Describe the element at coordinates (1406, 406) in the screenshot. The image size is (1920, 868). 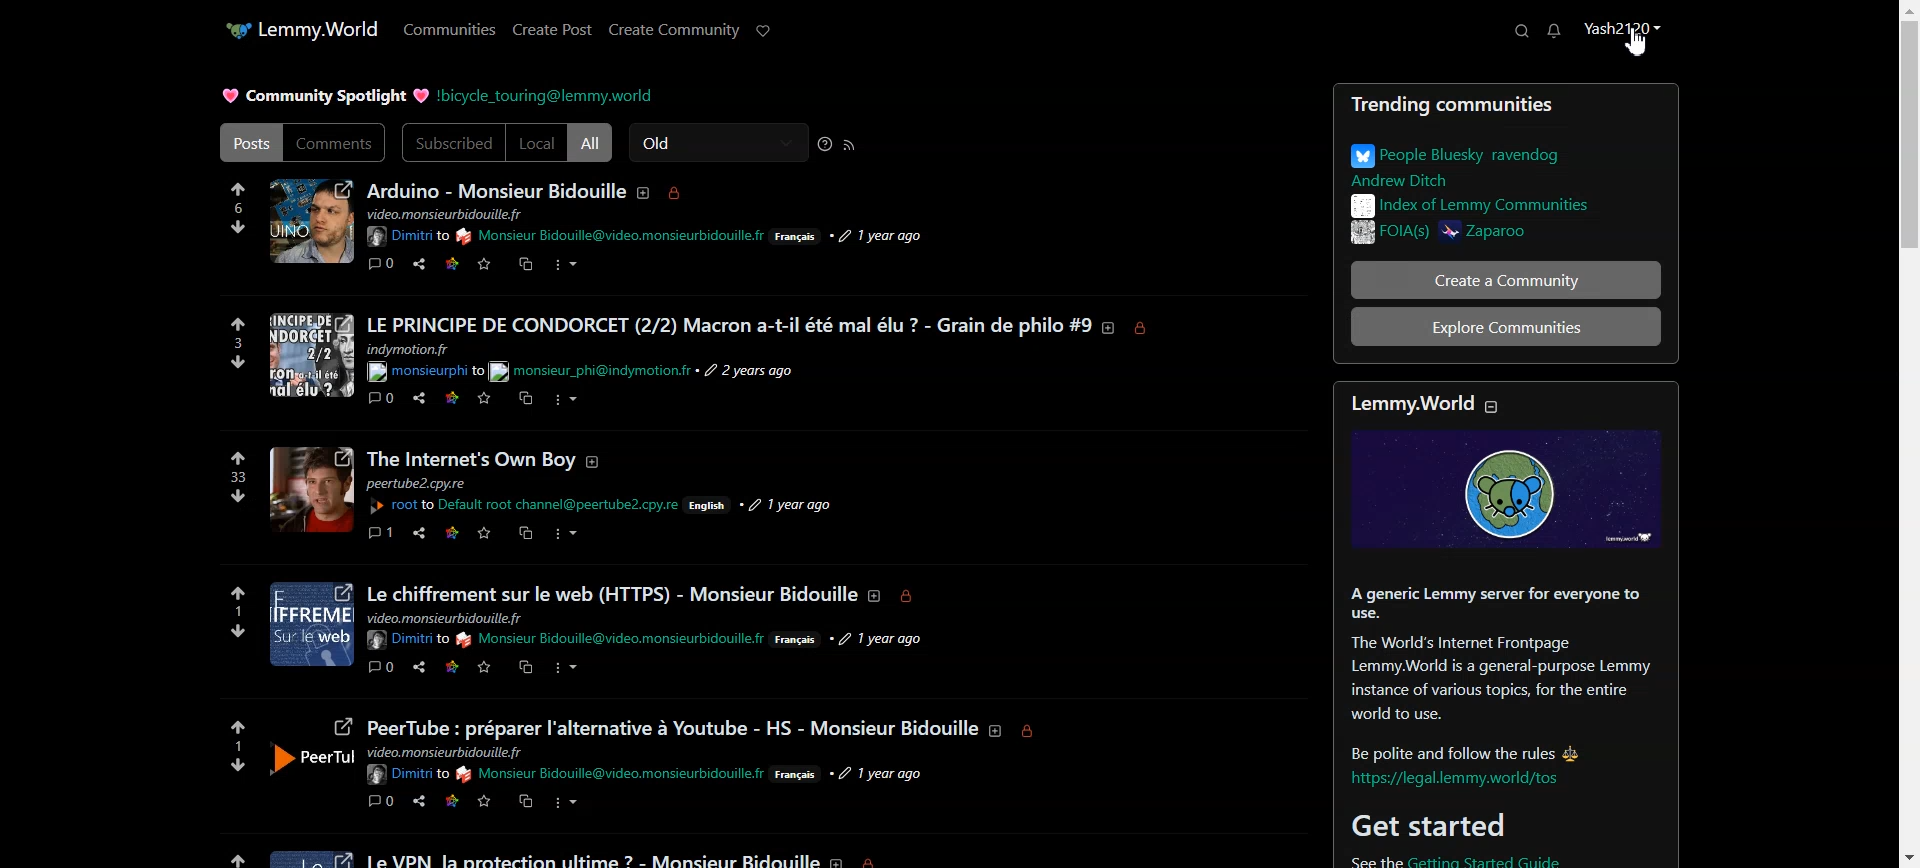
I see `Text` at that location.